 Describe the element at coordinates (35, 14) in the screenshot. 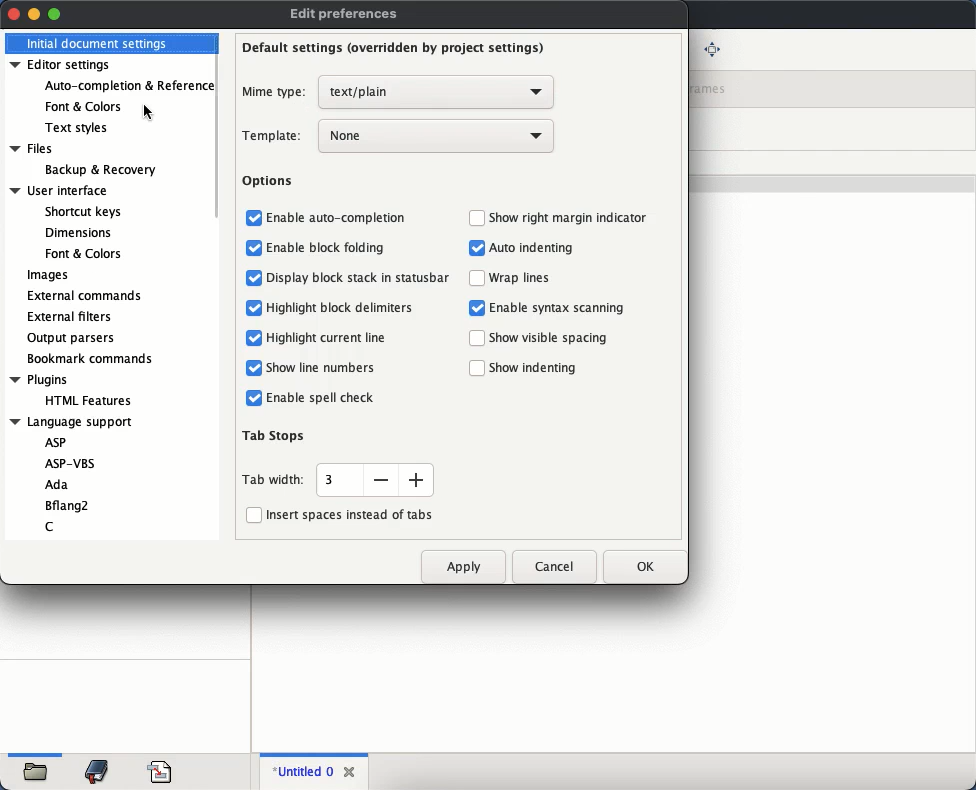

I see `minimize` at that location.